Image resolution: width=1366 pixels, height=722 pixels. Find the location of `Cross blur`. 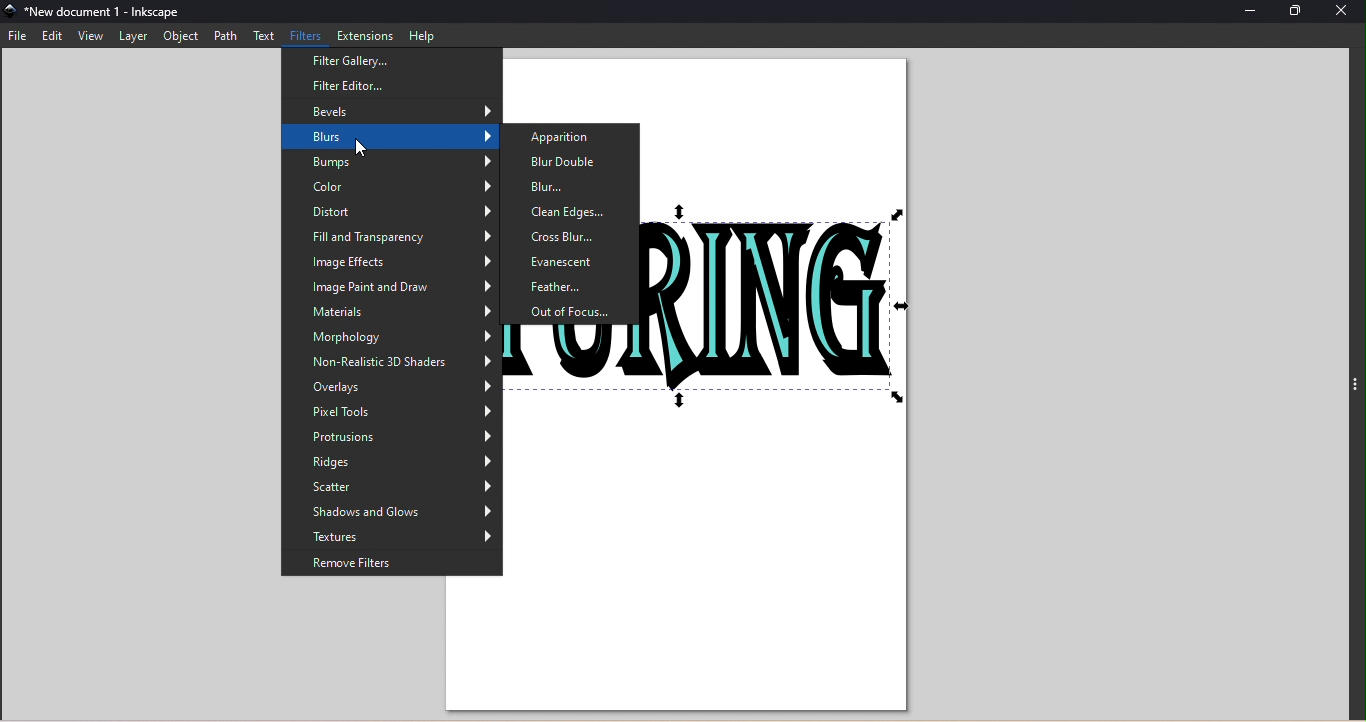

Cross blur is located at coordinates (574, 238).